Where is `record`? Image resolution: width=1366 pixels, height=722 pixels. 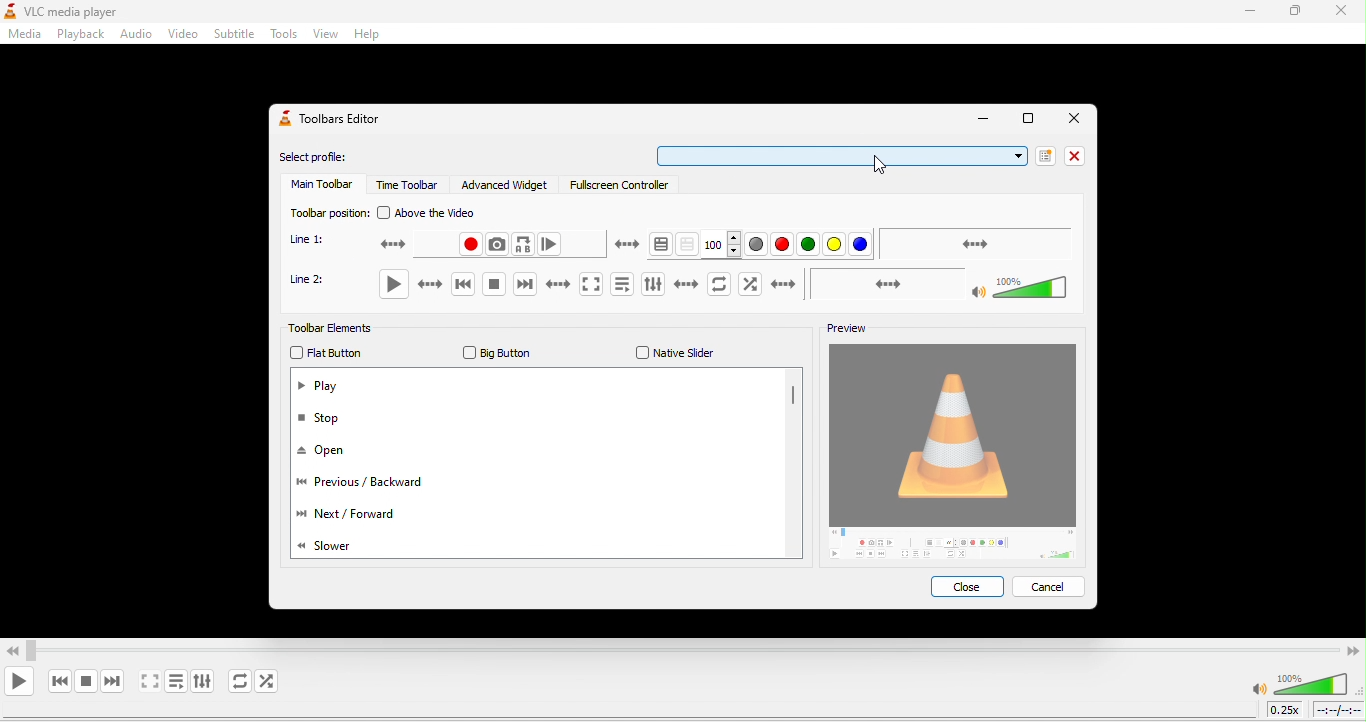
record is located at coordinates (433, 246).